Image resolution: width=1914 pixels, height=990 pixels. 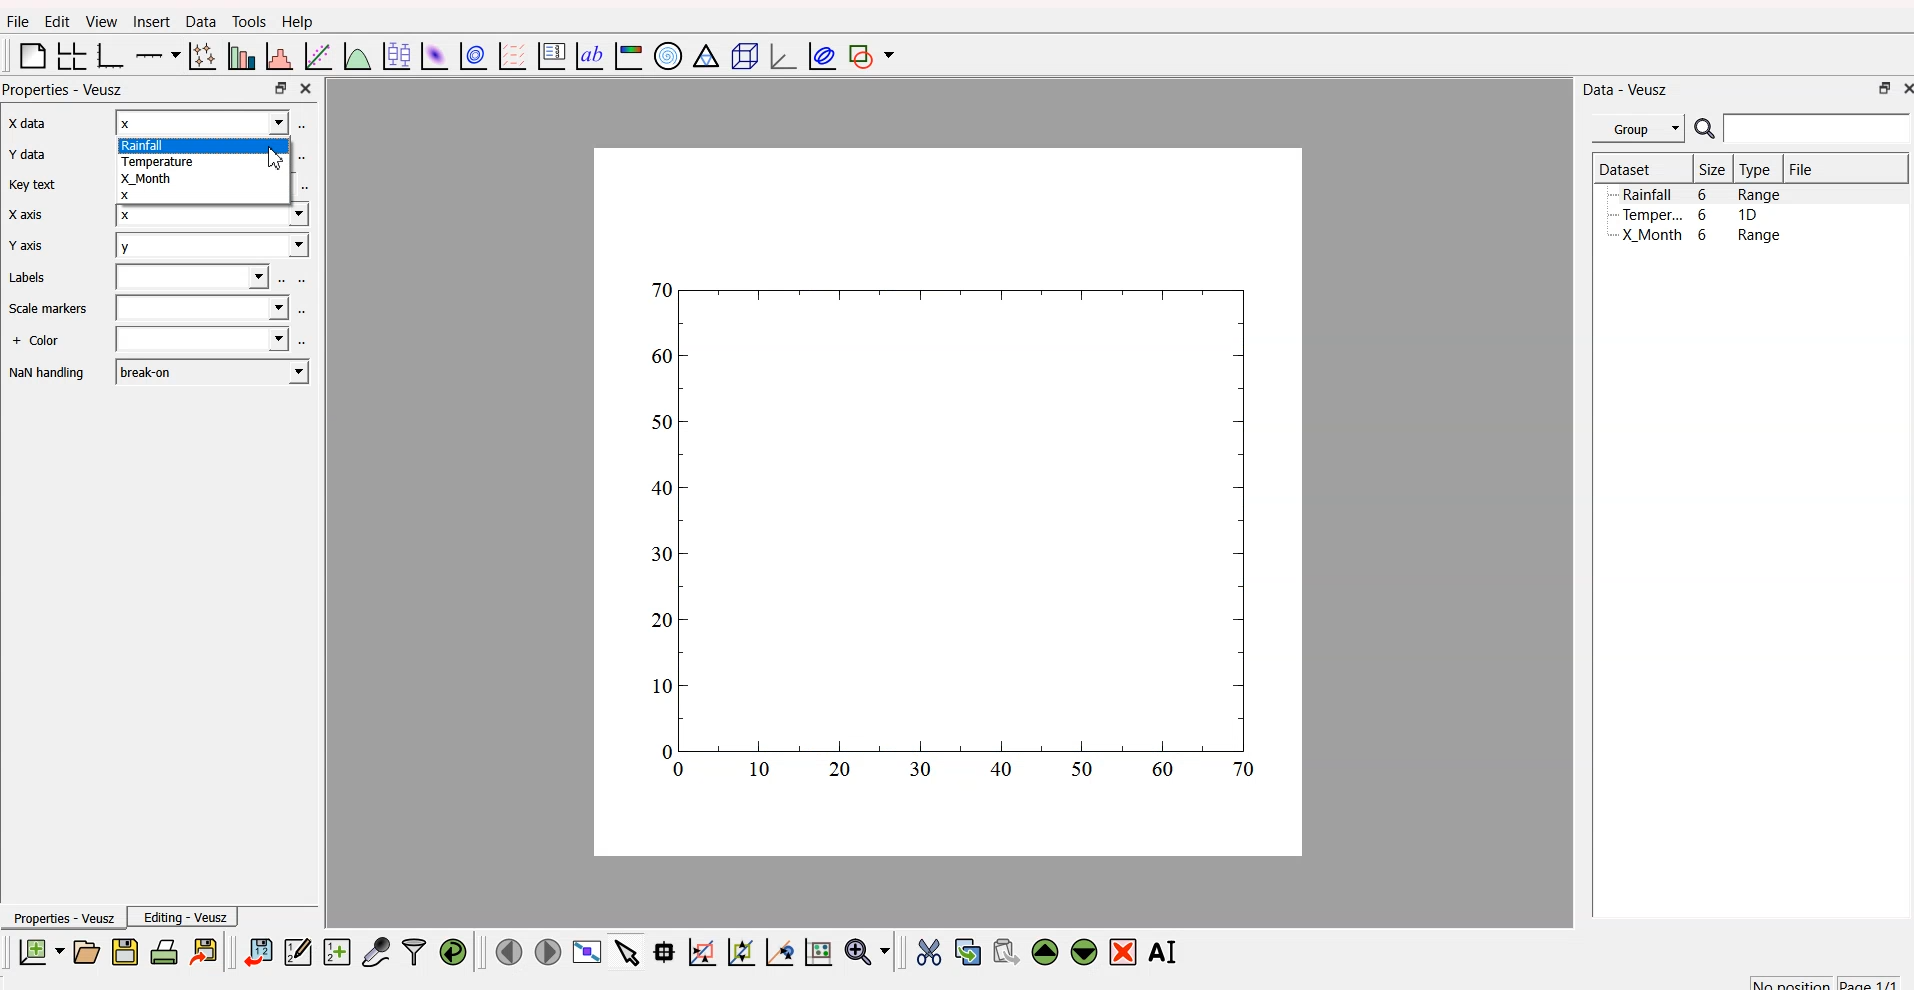 I want to click on canvas, so click(x=949, y=505).